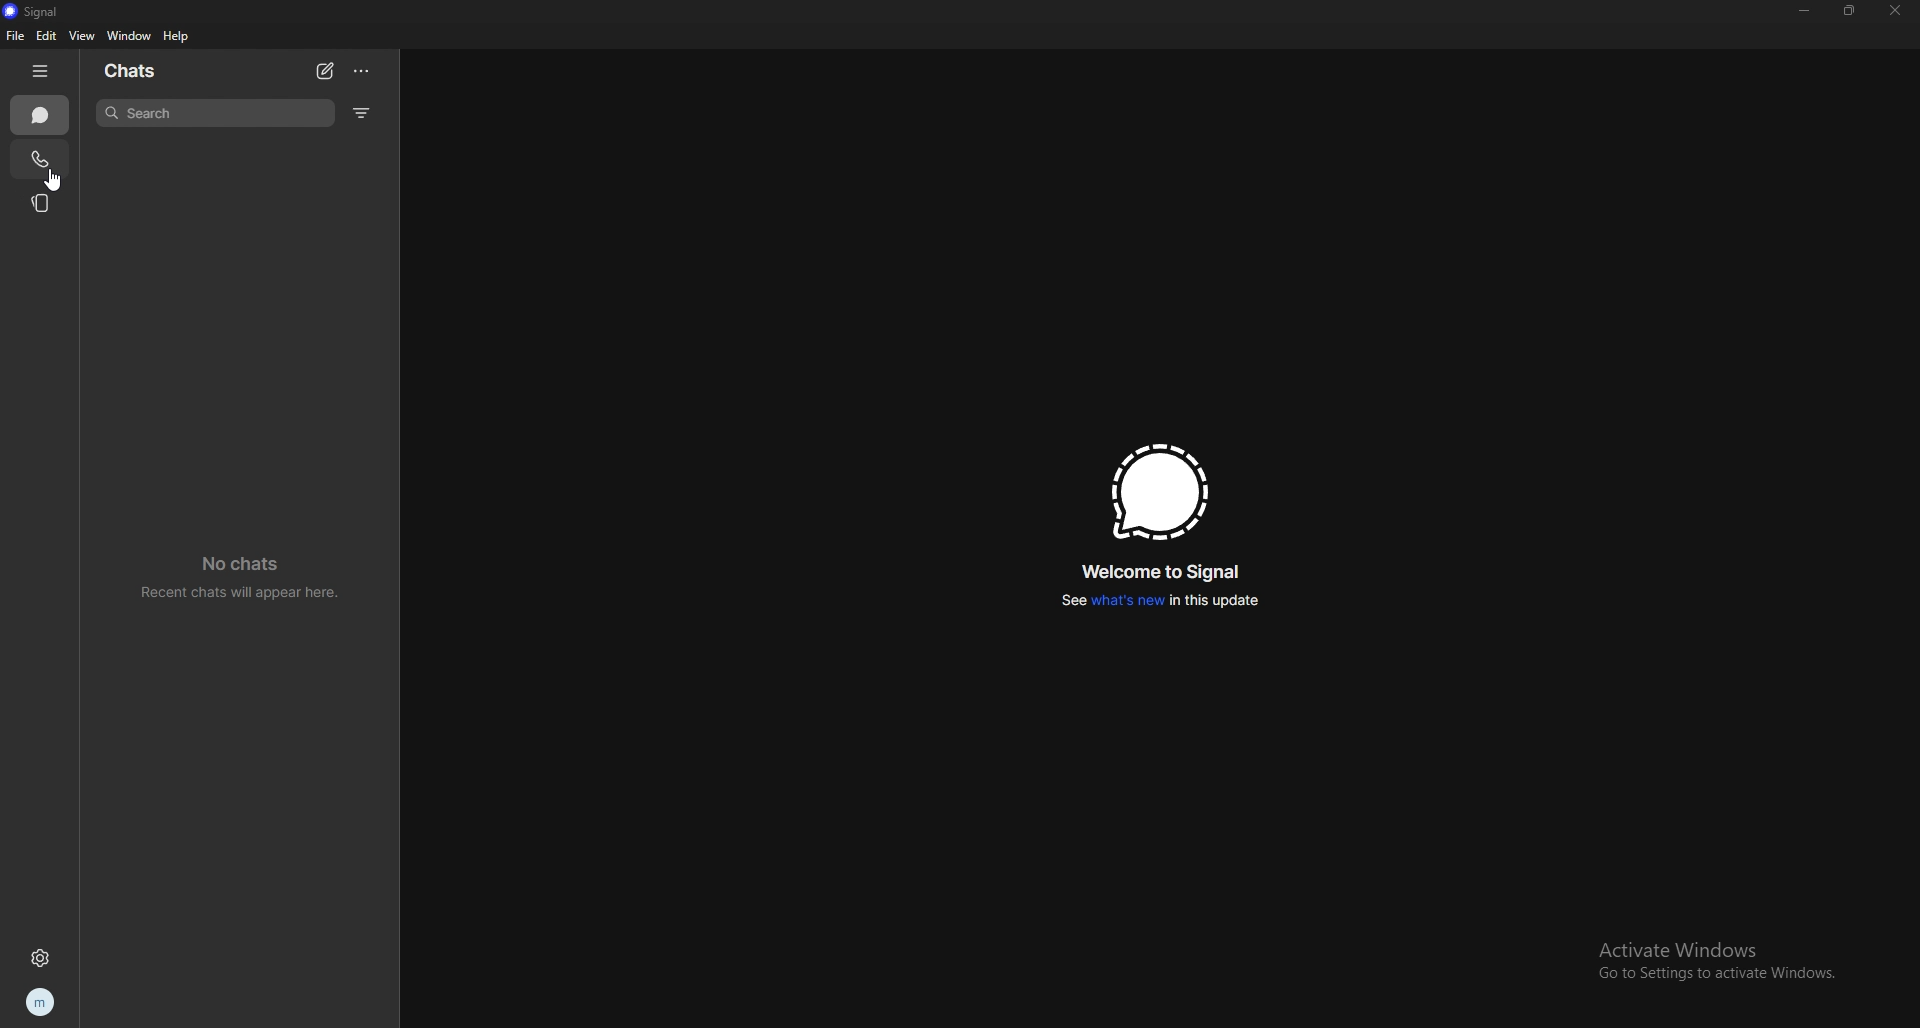  Describe the element at coordinates (39, 1003) in the screenshot. I see `profile` at that location.